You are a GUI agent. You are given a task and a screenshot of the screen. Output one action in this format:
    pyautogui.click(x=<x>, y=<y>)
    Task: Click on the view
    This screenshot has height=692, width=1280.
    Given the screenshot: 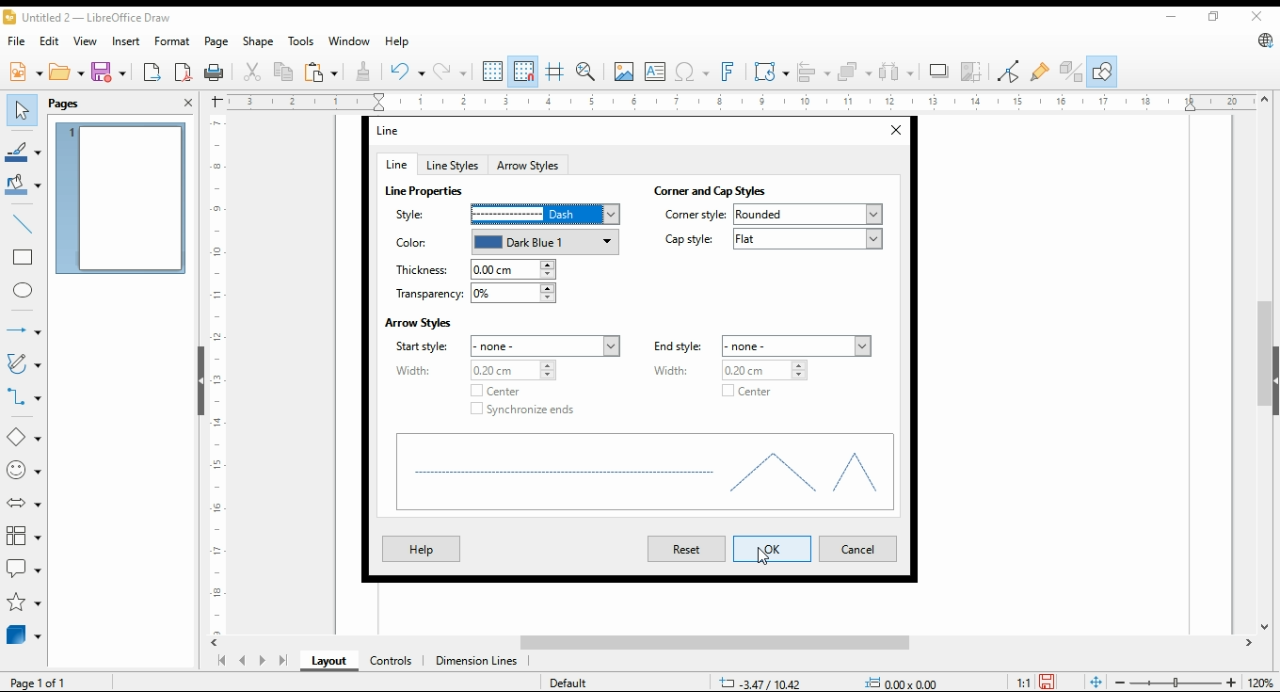 What is the action you would take?
    pyautogui.click(x=86, y=41)
    